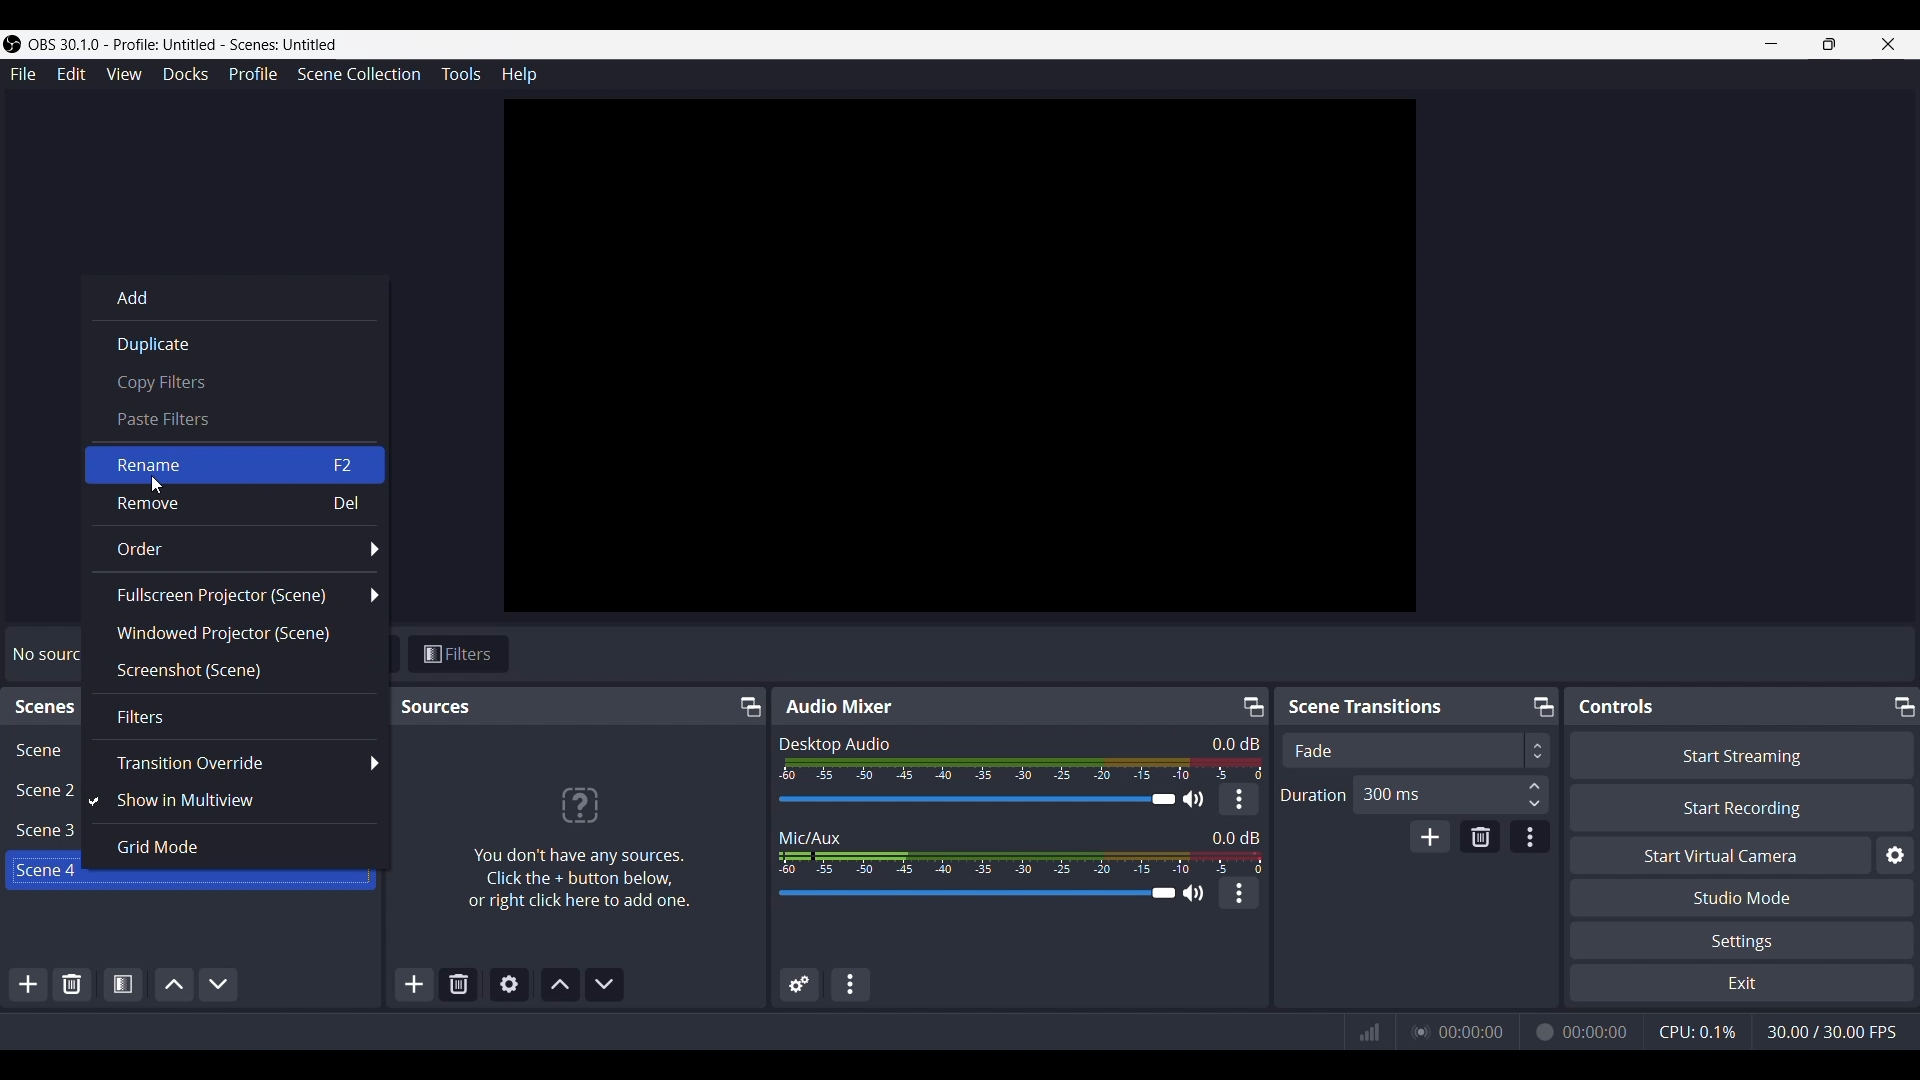 Image resolution: width=1920 pixels, height=1080 pixels. I want to click on Filters, so click(459, 653).